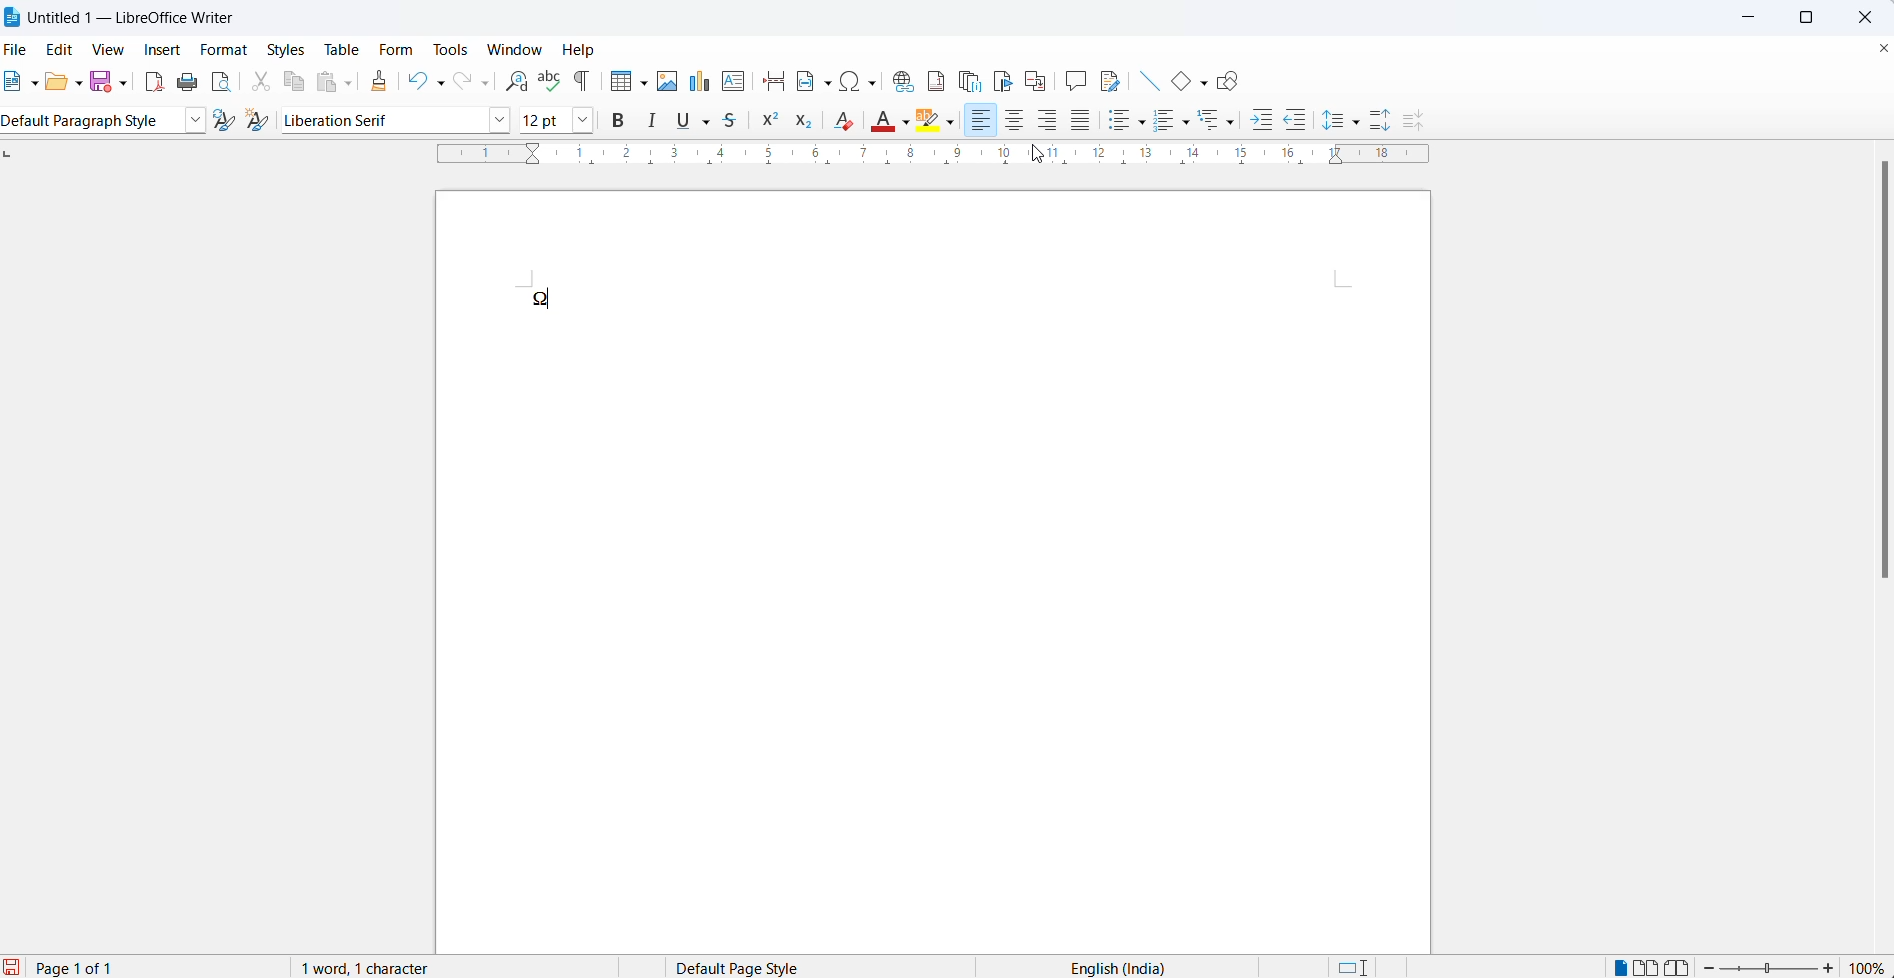  Describe the element at coordinates (898, 75) in the screenshot. I see `insert hyperlink` at that location.